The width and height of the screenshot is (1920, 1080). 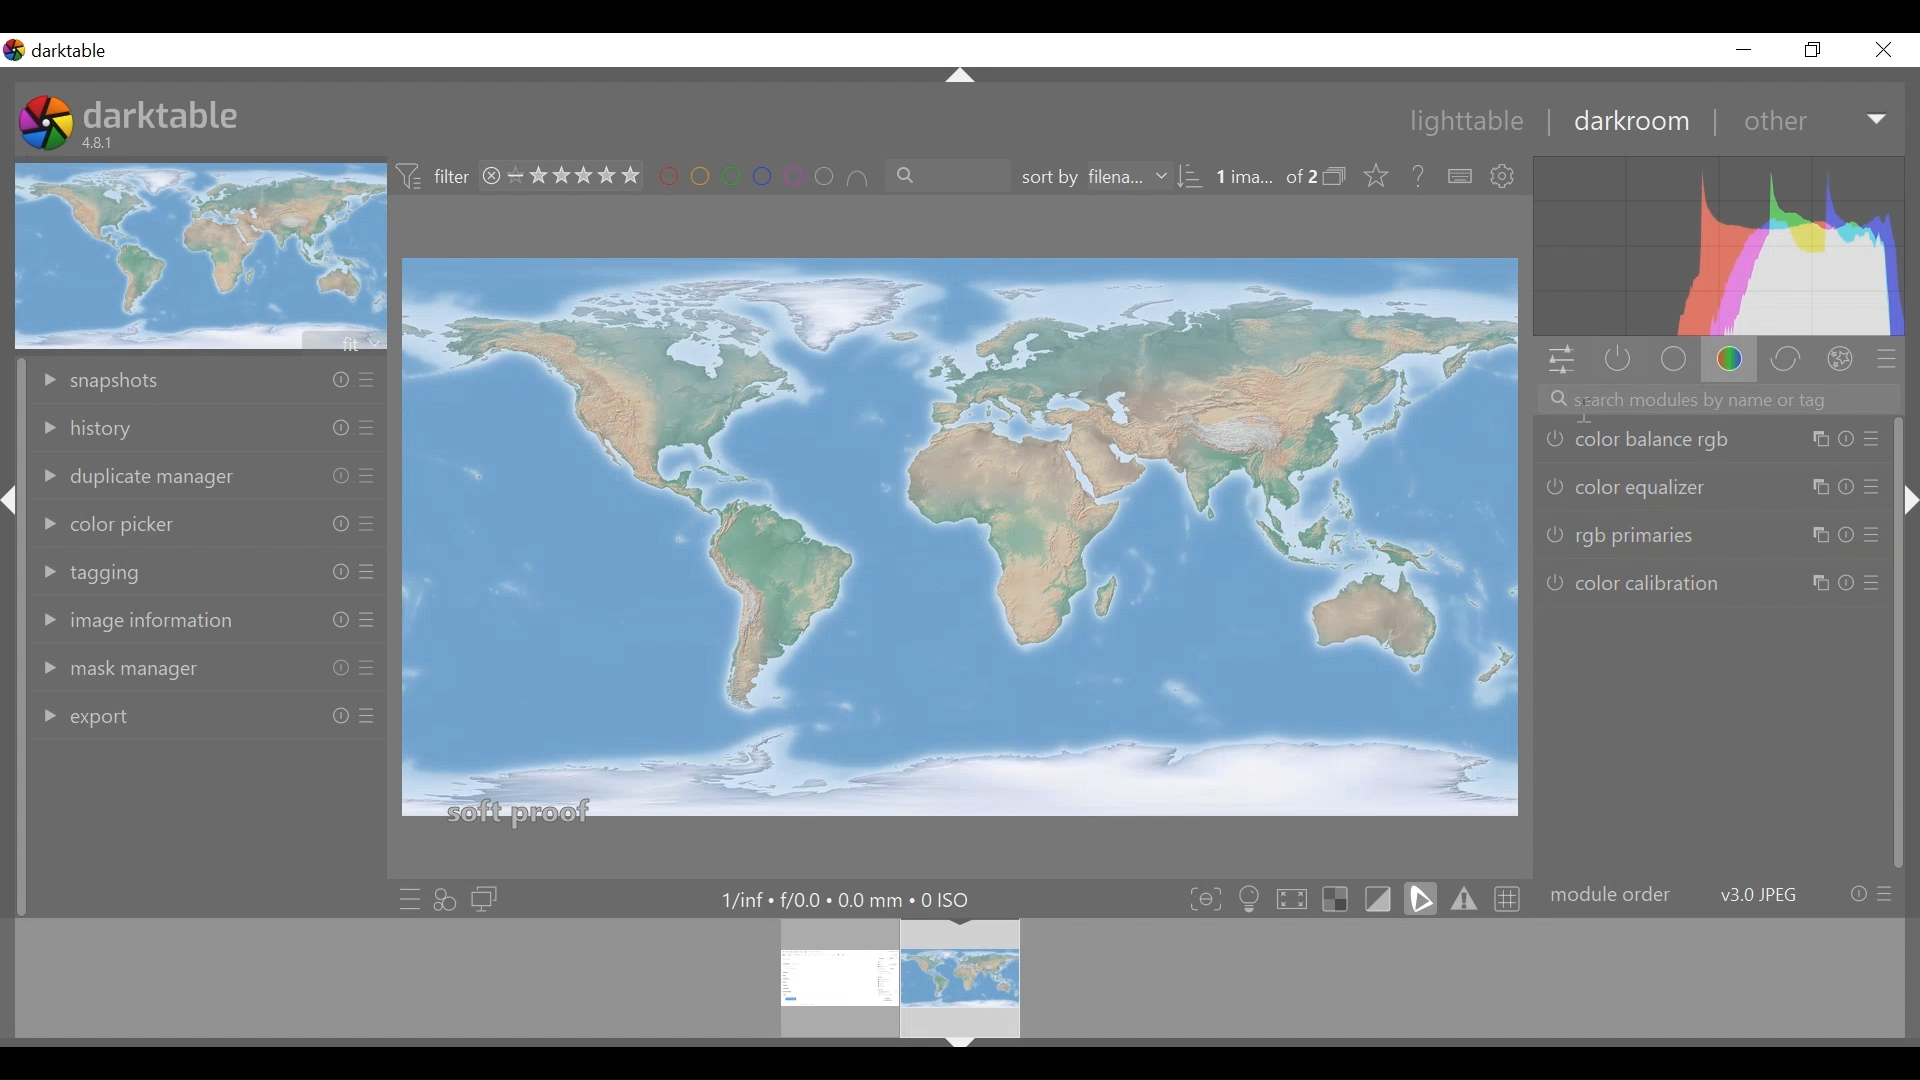 What do you see at coordinates (1887, 364) in the screenshot?
I see `presets` at bounding box center [1887, 364].